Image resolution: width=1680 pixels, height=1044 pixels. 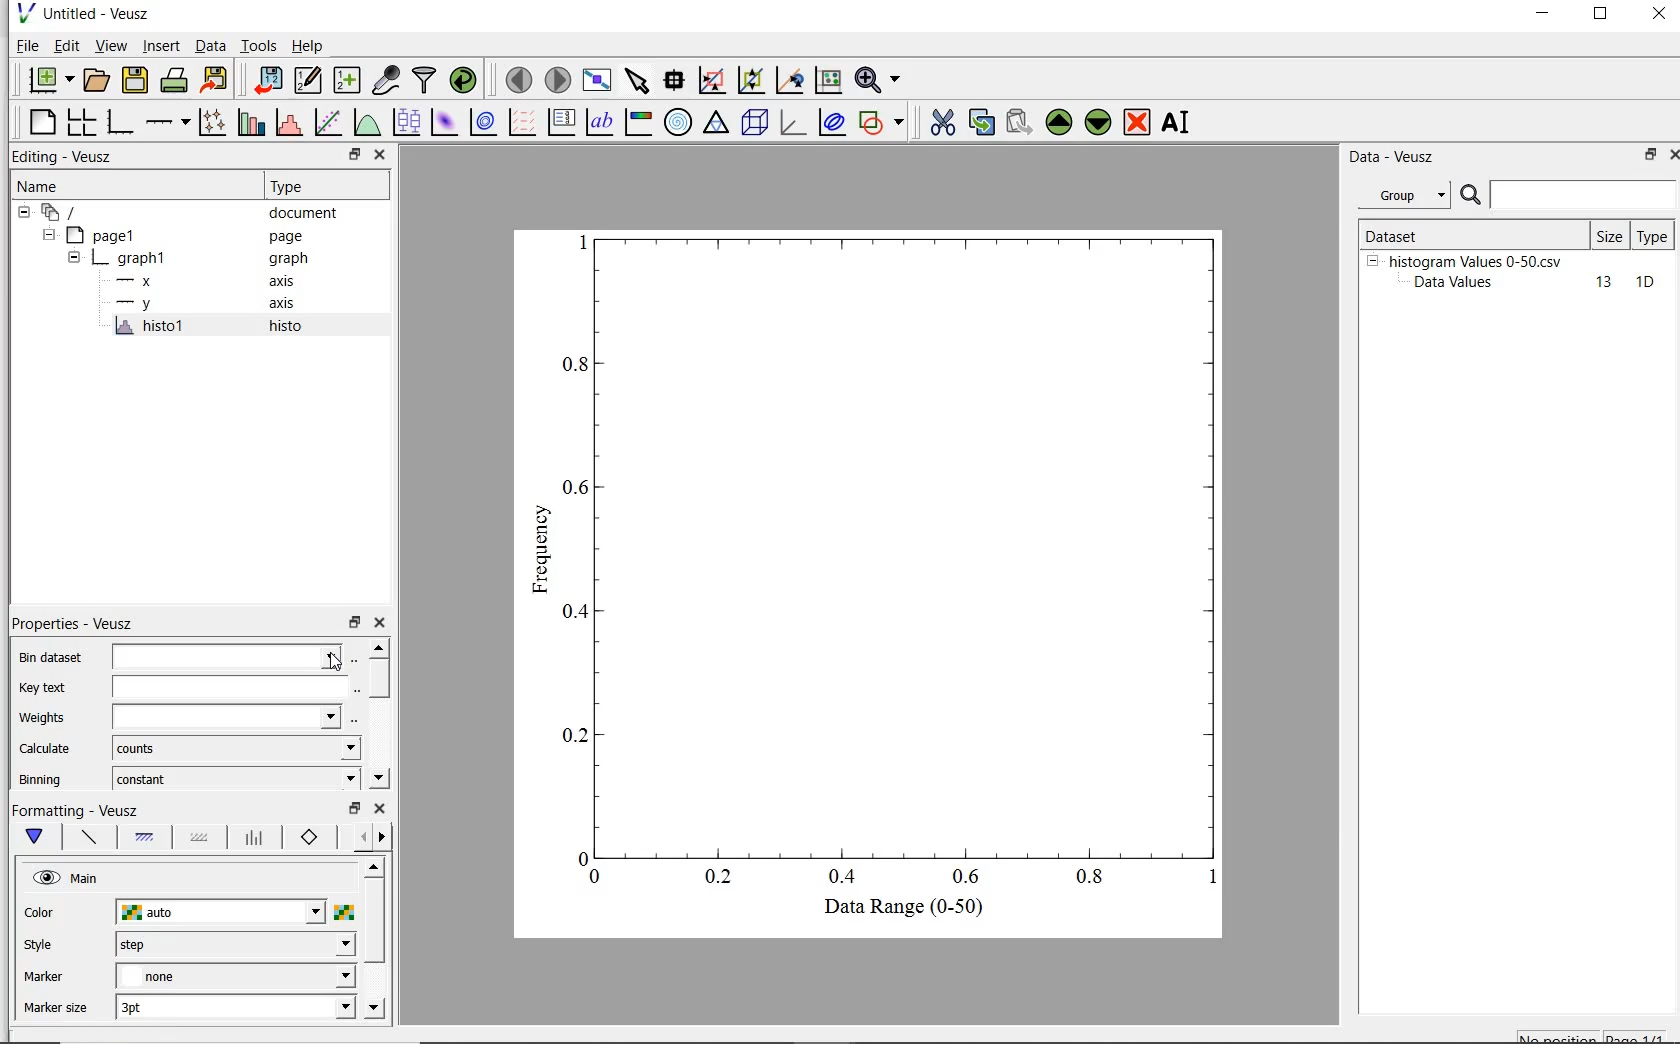 I want to click on 3 pt , so click(x=235, y=1005).